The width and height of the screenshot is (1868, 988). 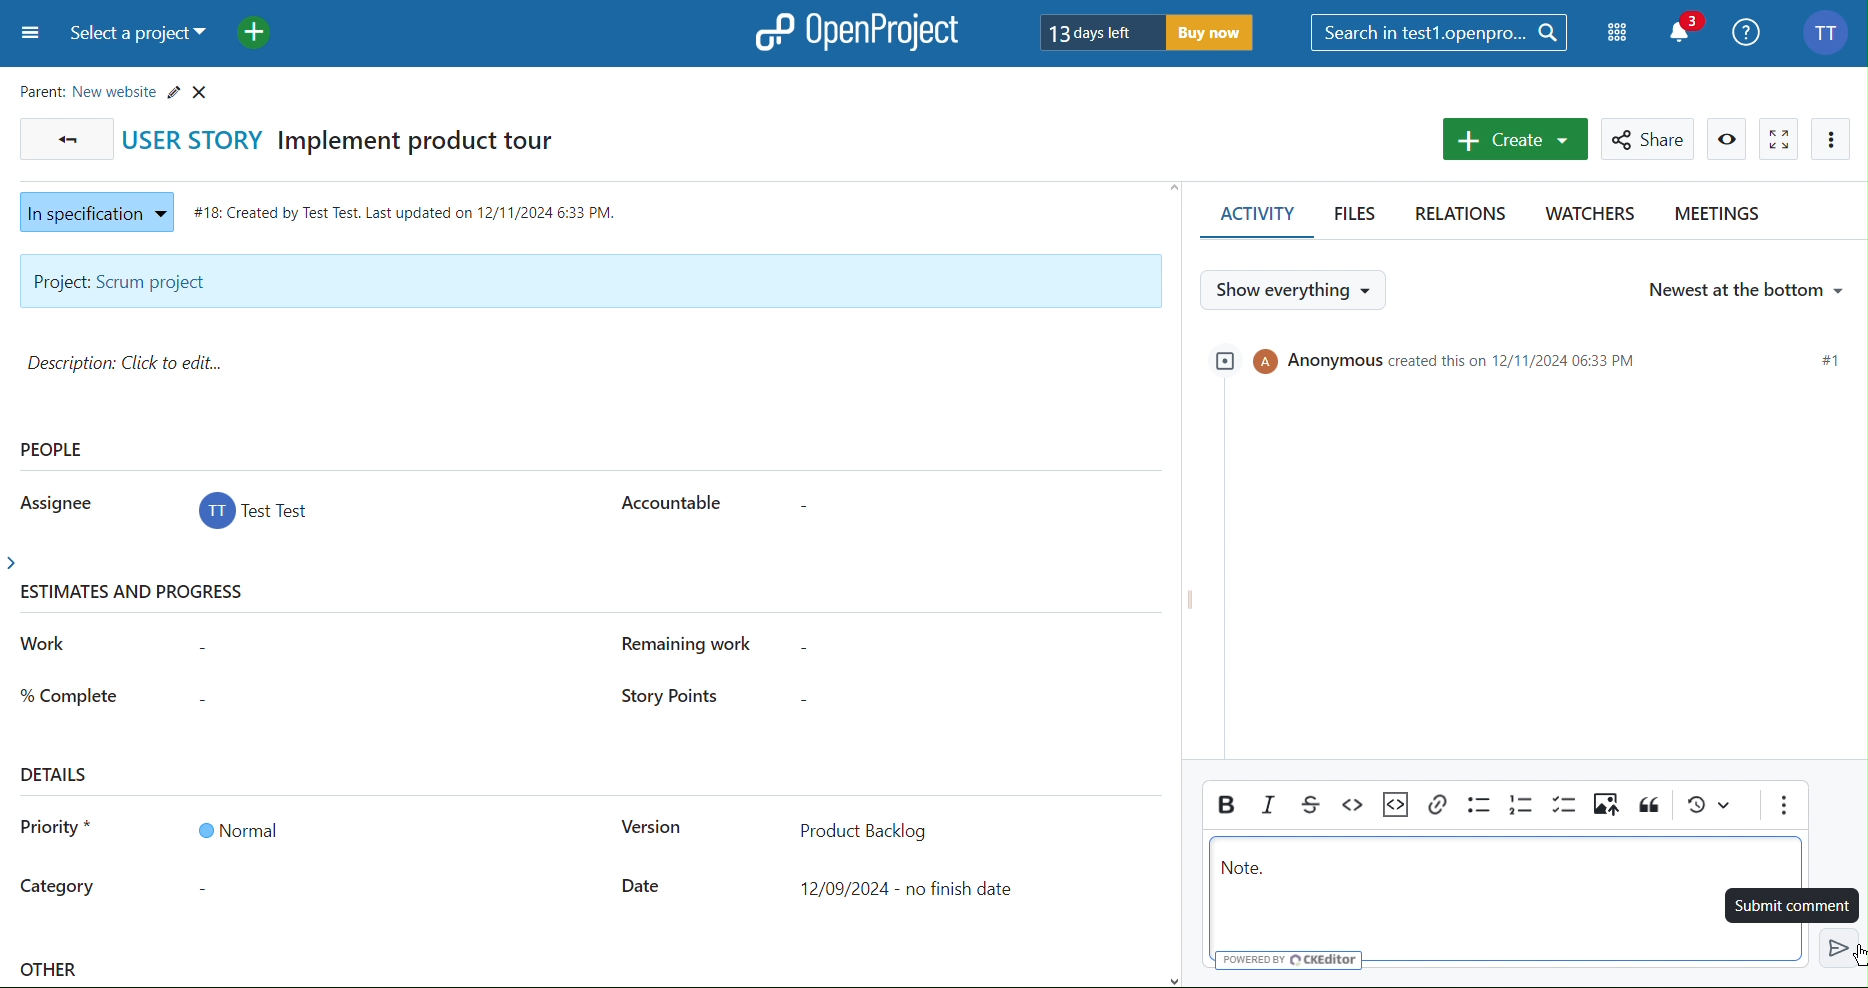 I want to click on Work, so click(x=45, y=644).